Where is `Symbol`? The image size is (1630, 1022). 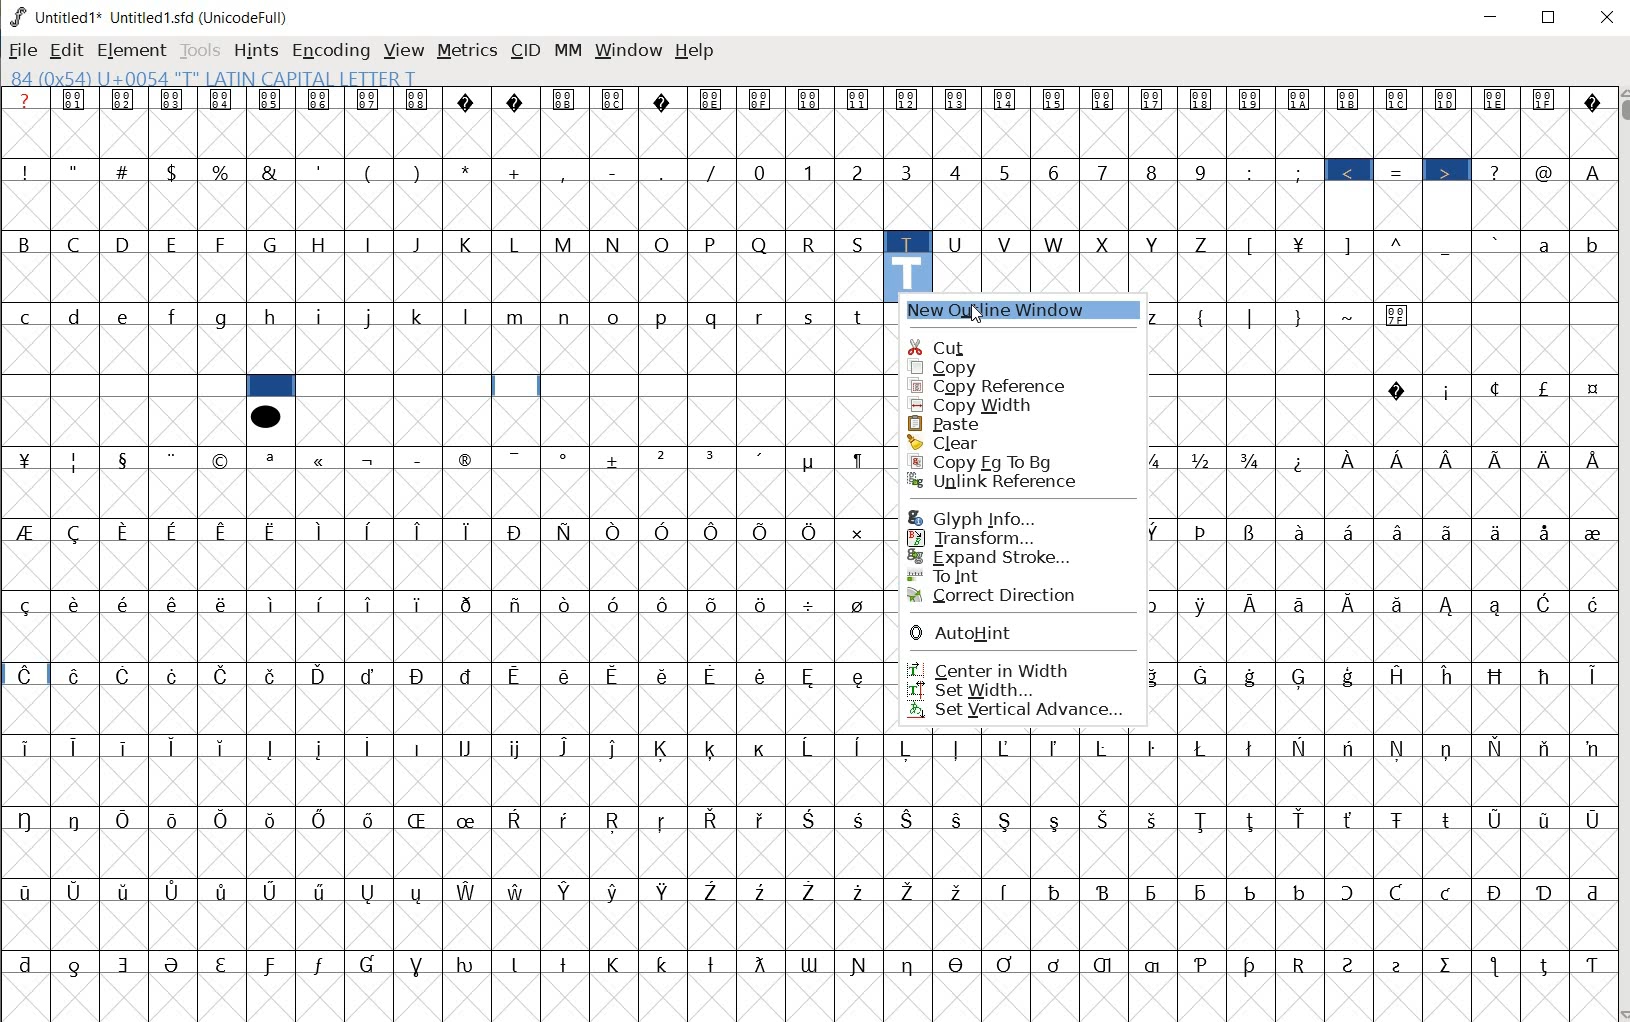
Symbol is located at coordinates (712, 602).